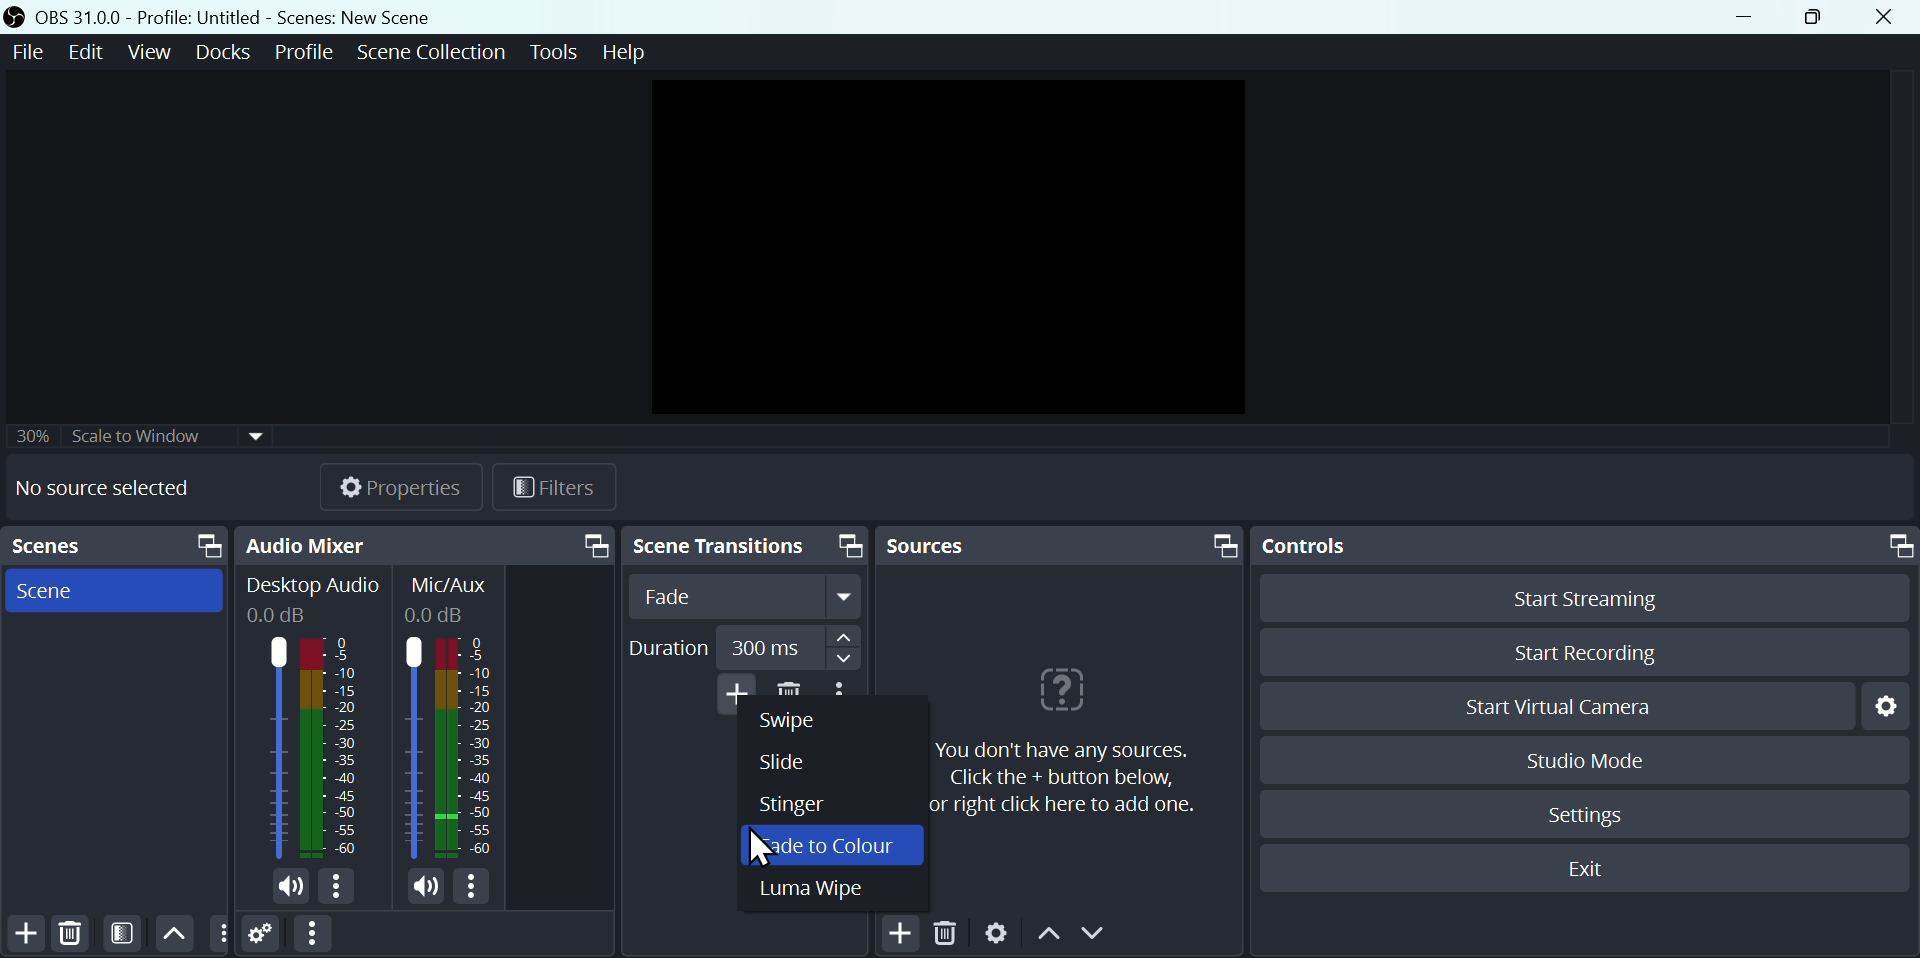  I want to click on , so click(24, 51).